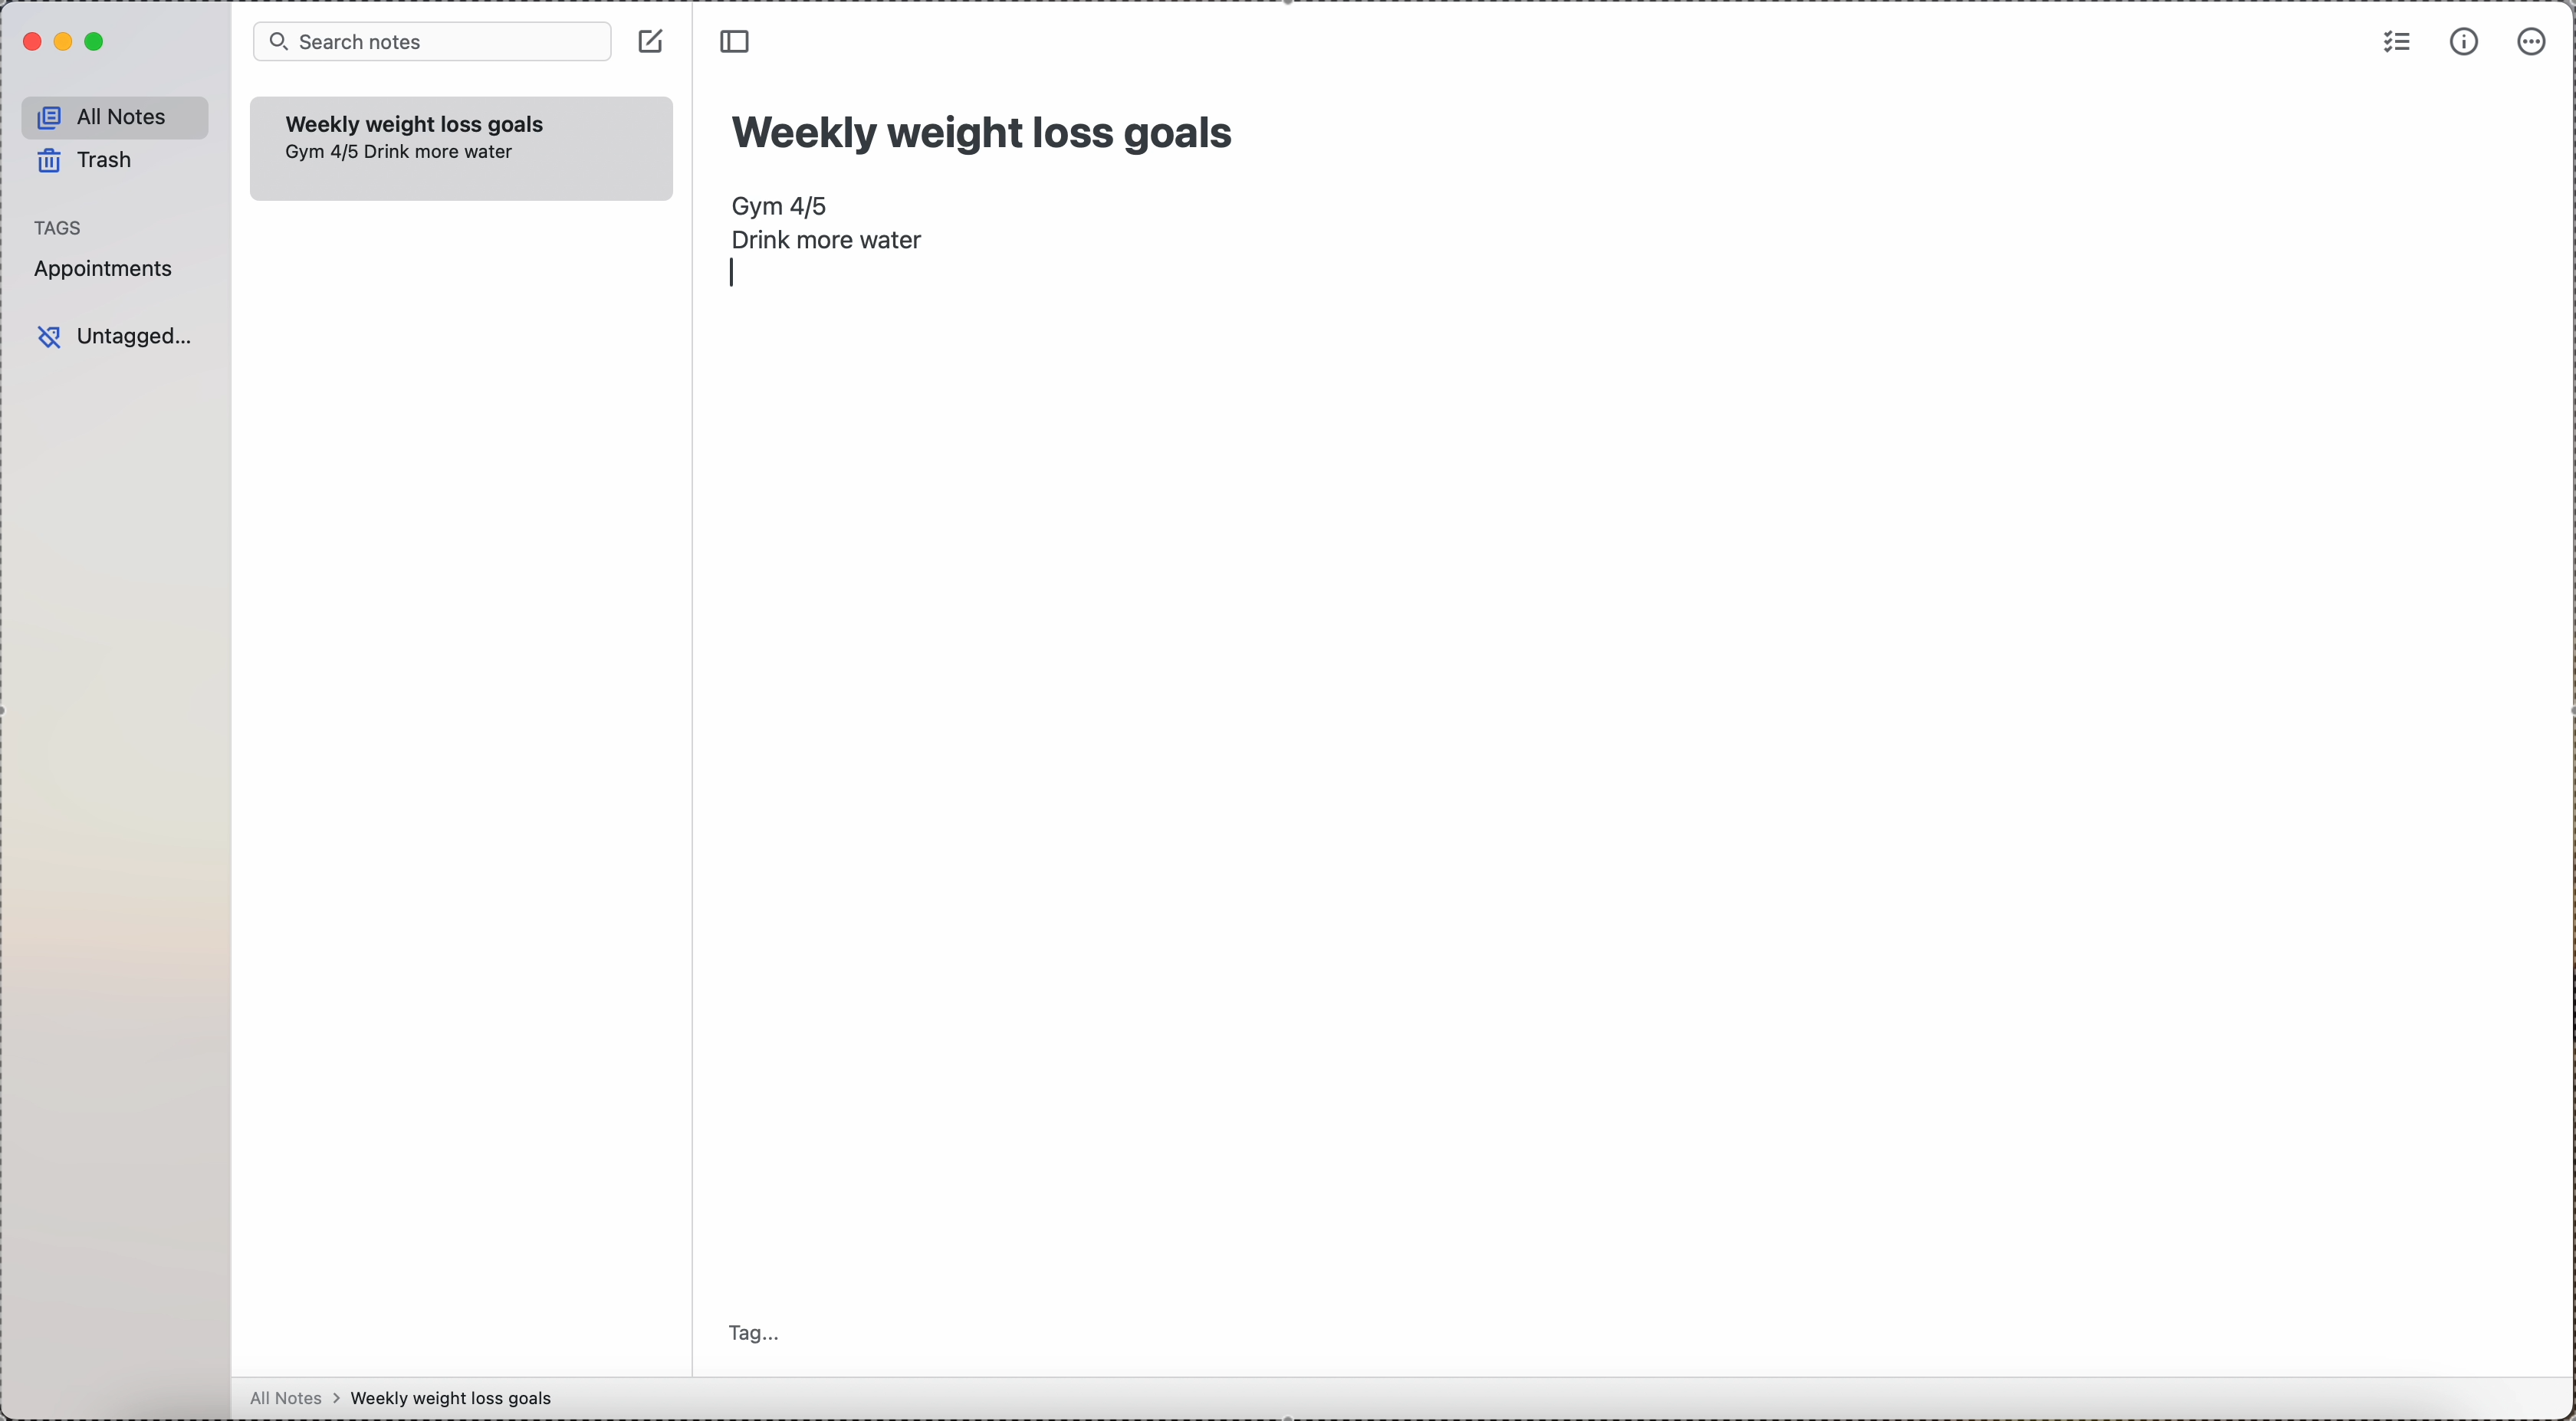 This screenshot has width=2576, height=1421. What do you see at coordinates (410, 1399) in the screenshot?
I see `all notes > weekly weight loss goals` at bounding box center [410, 1399].